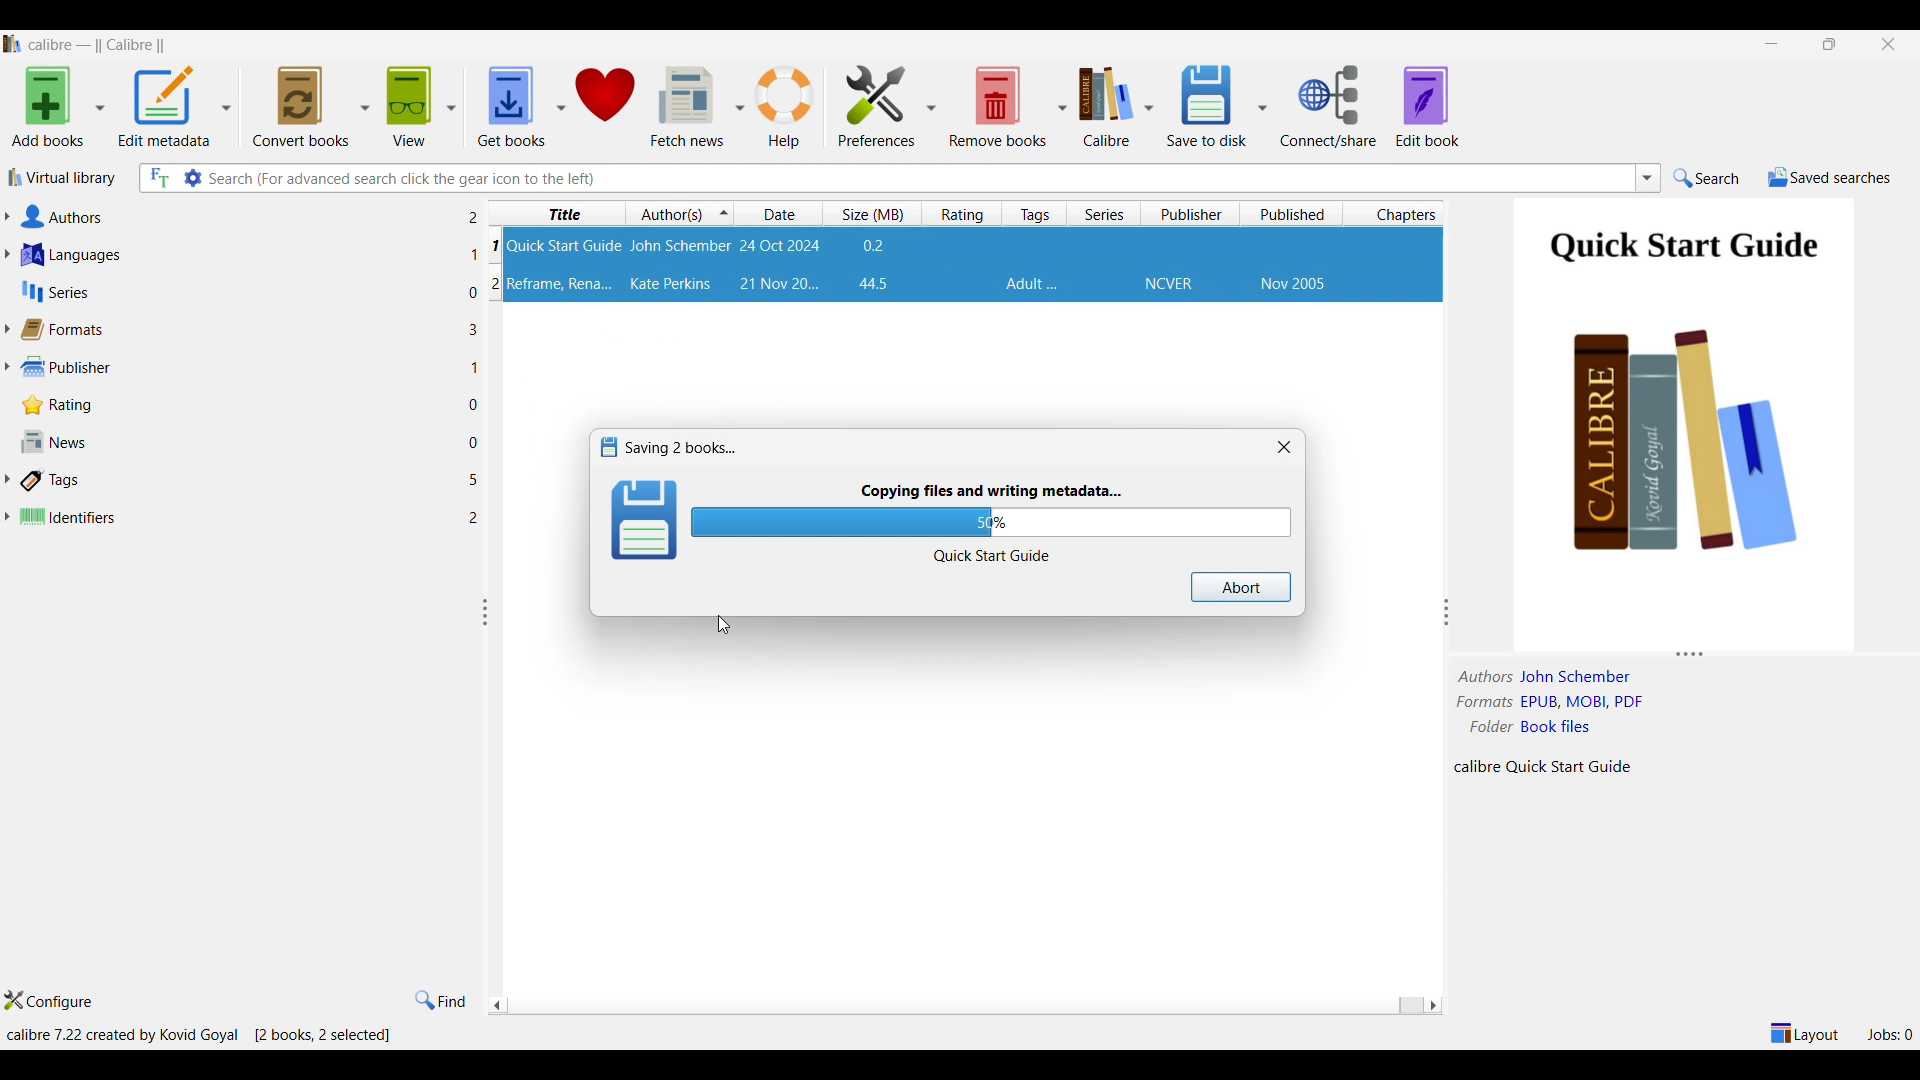 This screenshot has height=1080, width=1920. I want to click on date, so click(780, 246).